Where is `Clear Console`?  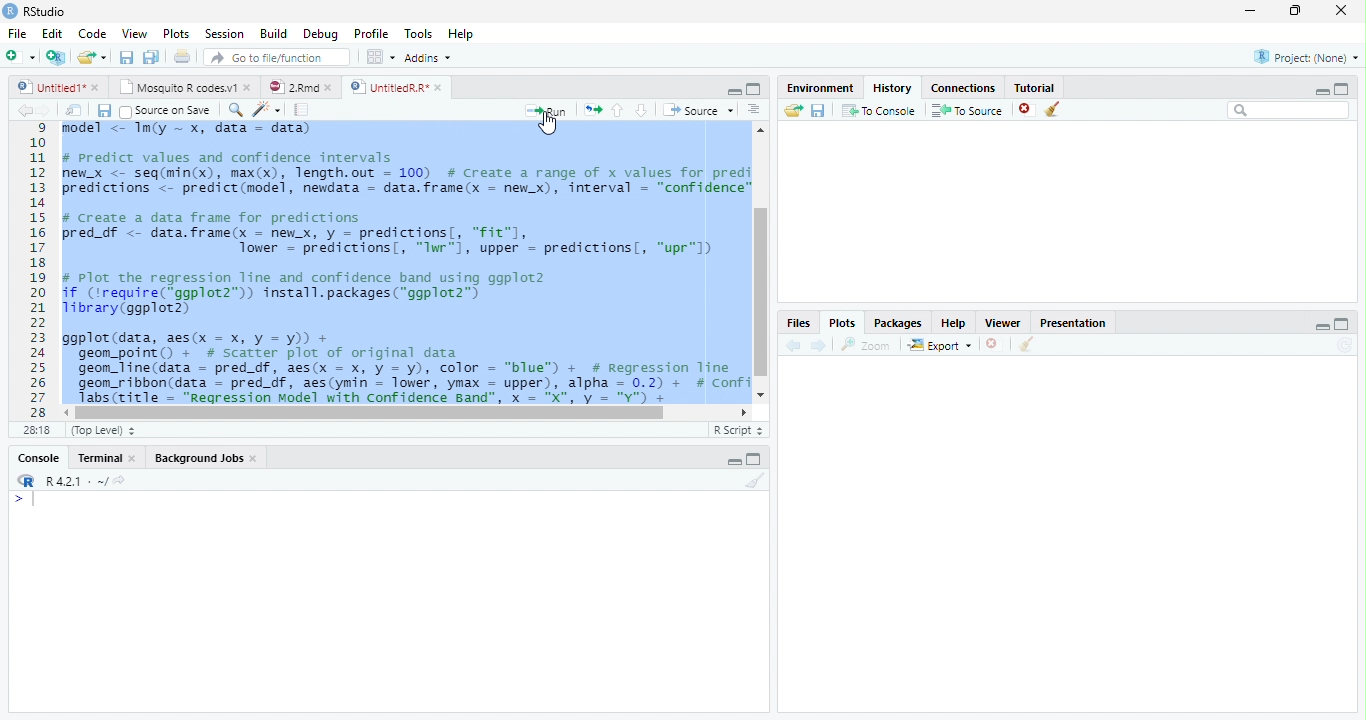
Clear Console is located at coordinates (1053, 109).